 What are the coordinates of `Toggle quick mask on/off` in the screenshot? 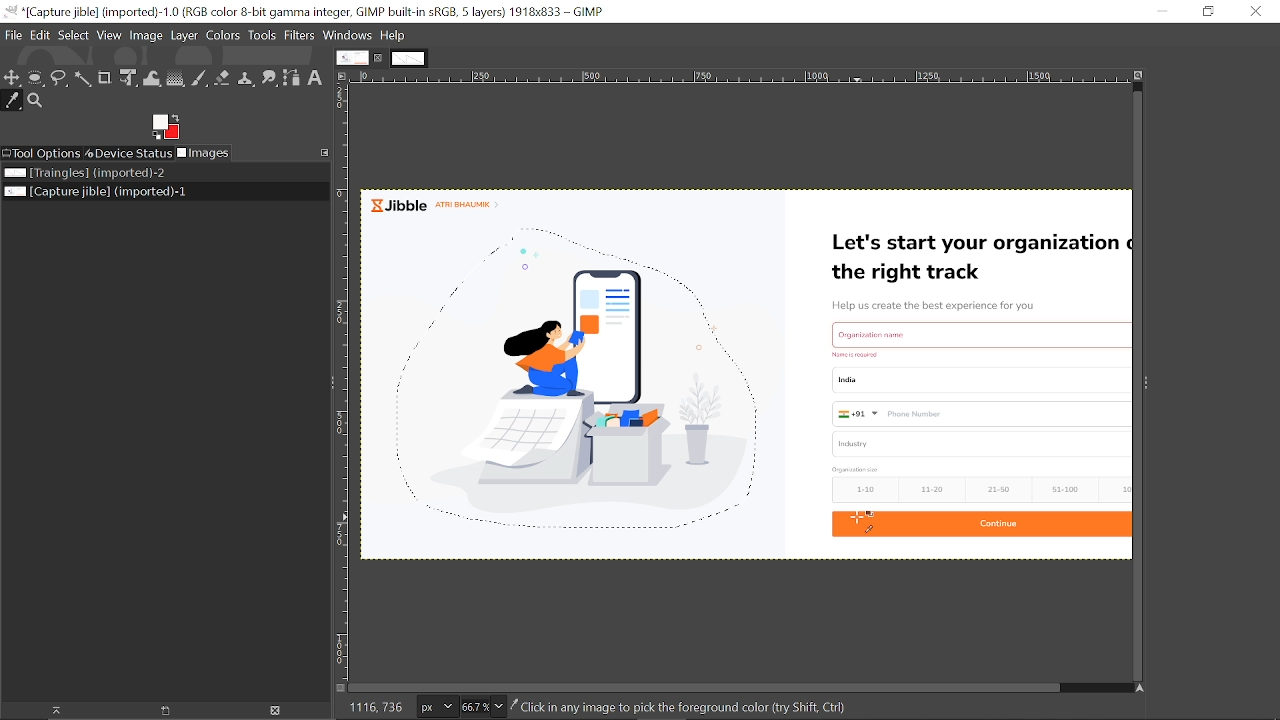 It's located at (340, 688).